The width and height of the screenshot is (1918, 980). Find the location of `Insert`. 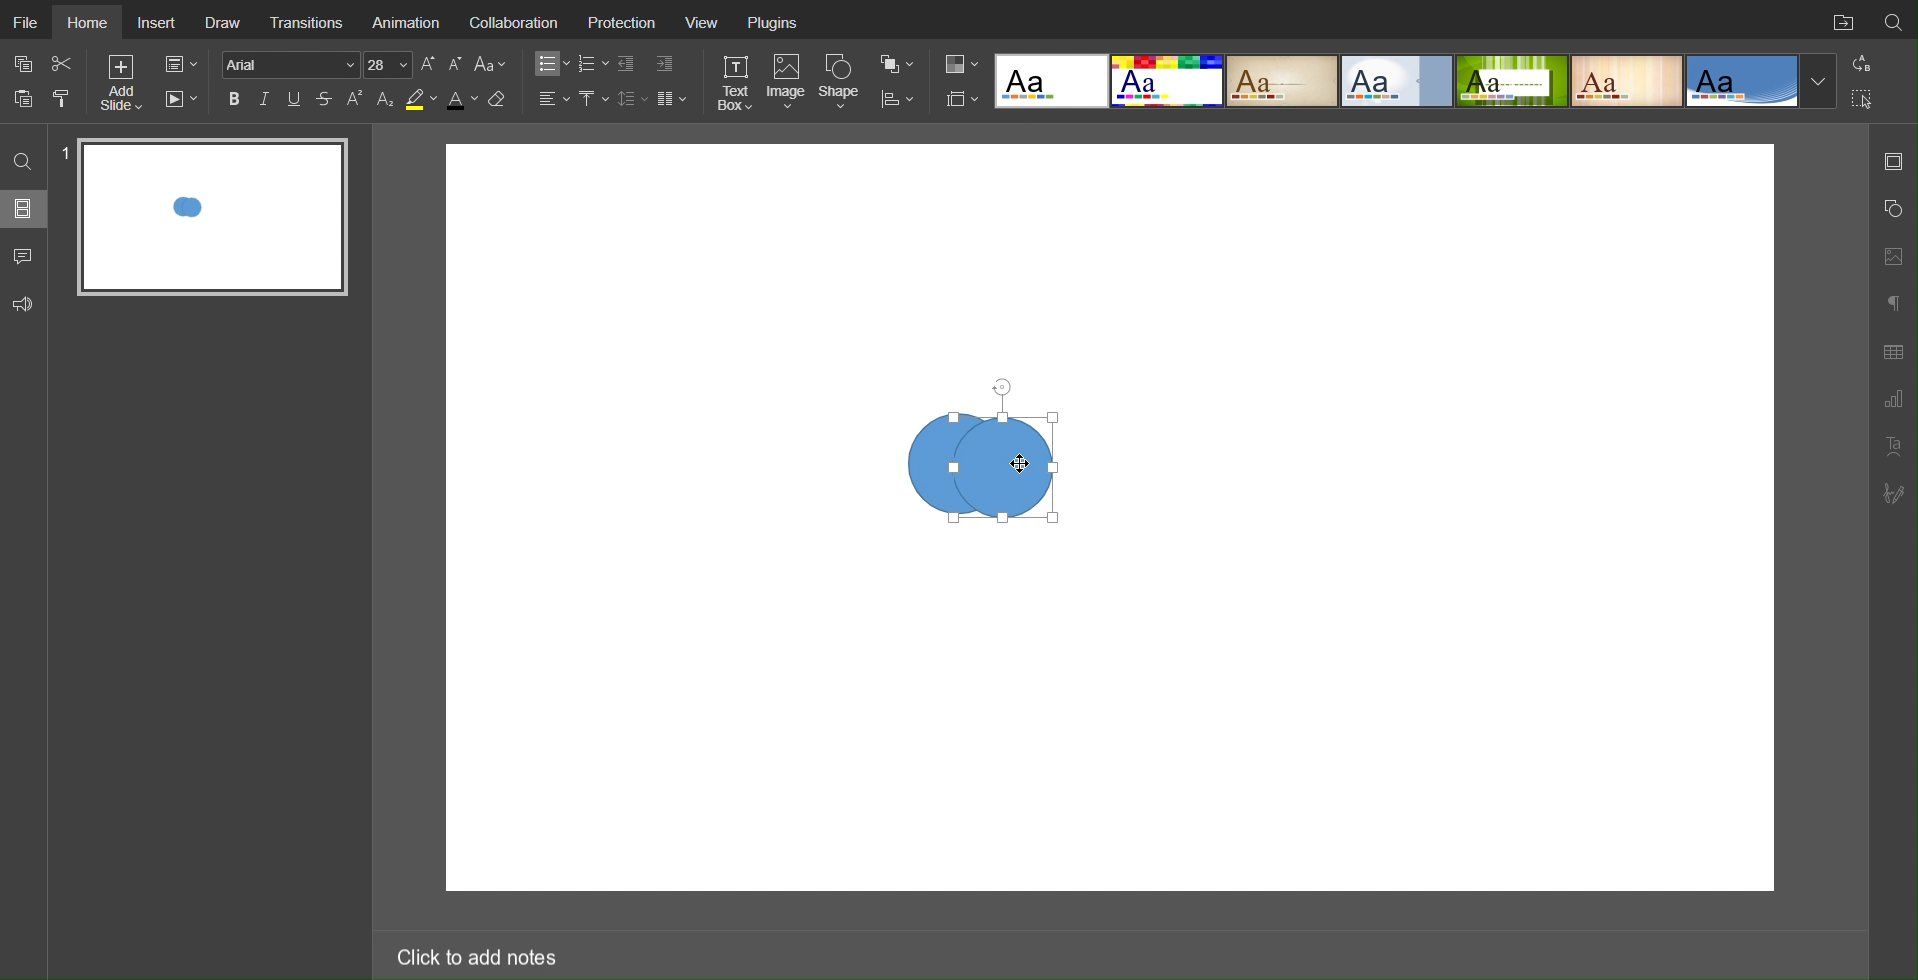

Insert is located at coordinates (160, 23).